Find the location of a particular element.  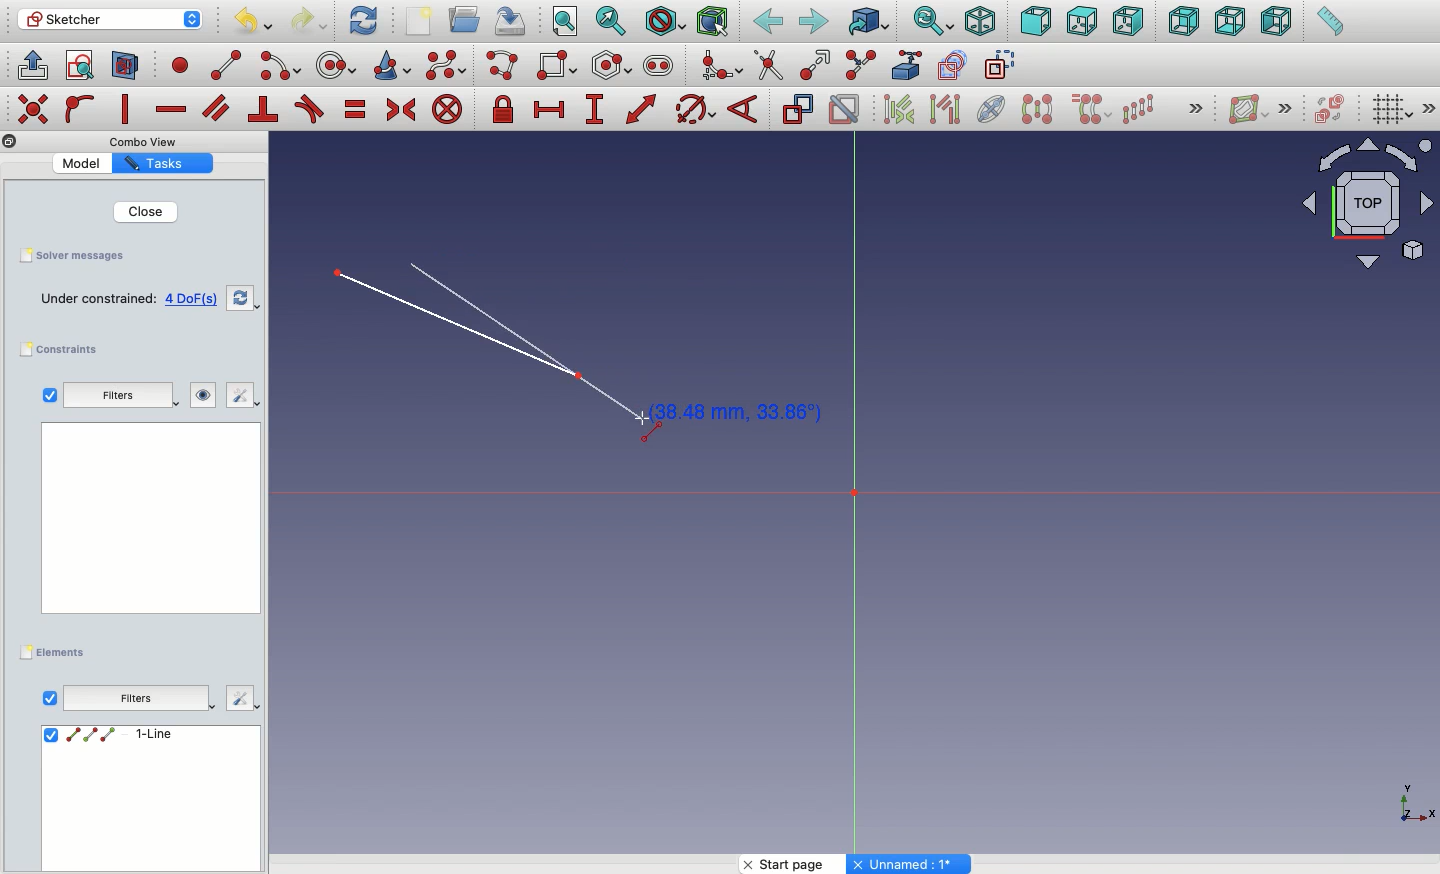

Constrain tangent is located at coordinates (310, 109).